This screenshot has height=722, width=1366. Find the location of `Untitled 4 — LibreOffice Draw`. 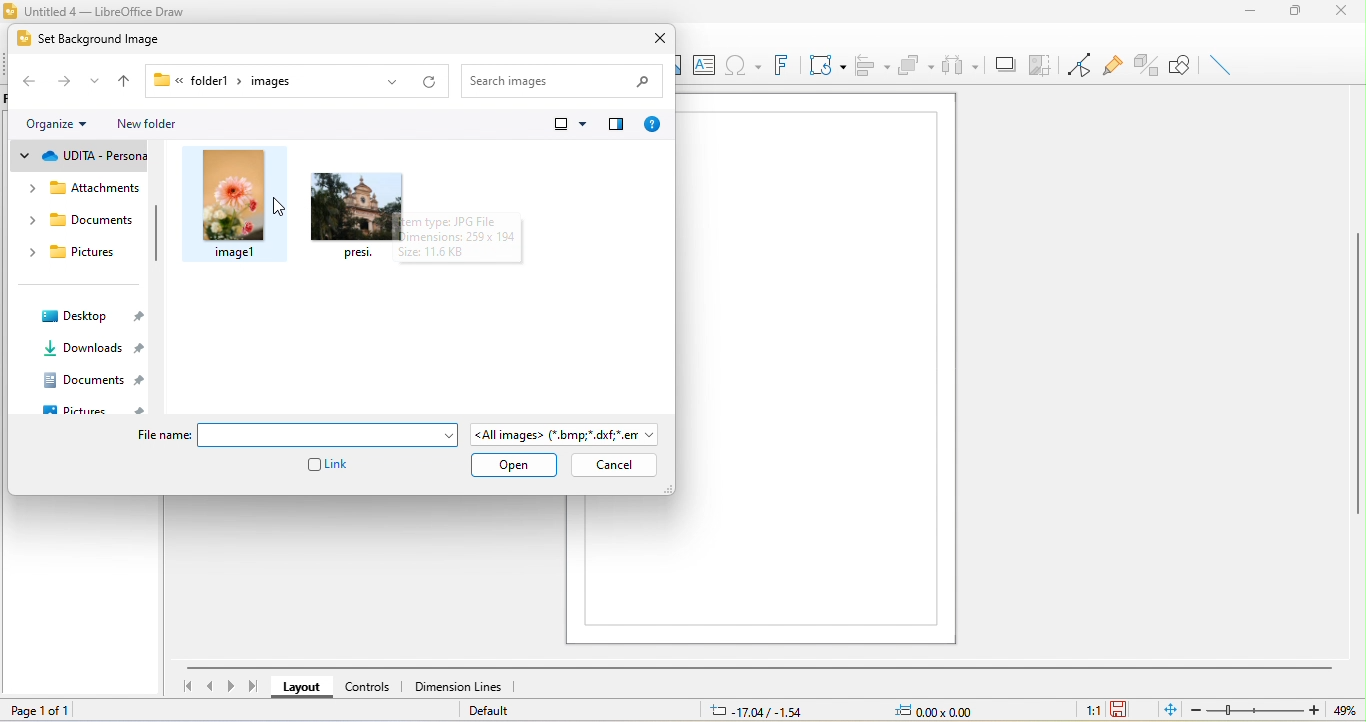

Untitled 4 — LibreOffice Draw is located at coordinates (97, 9).